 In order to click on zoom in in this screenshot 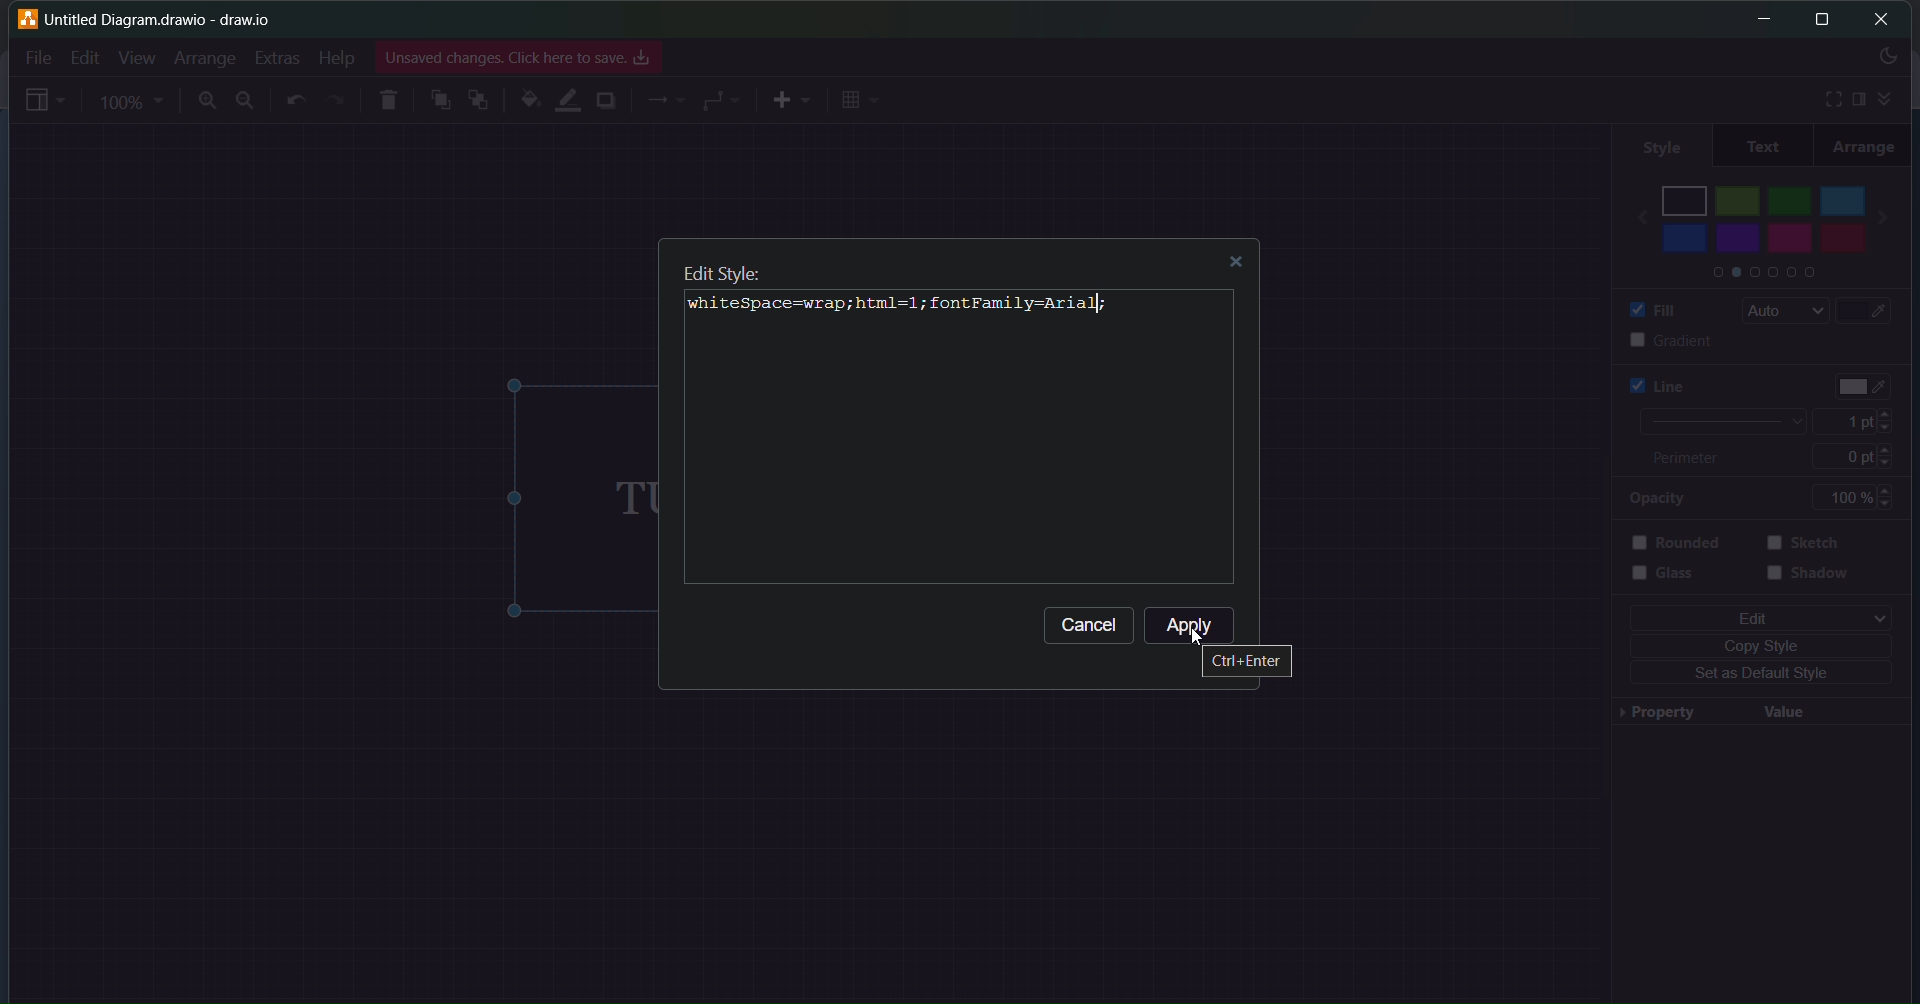, I will do `click(204, 102)`.